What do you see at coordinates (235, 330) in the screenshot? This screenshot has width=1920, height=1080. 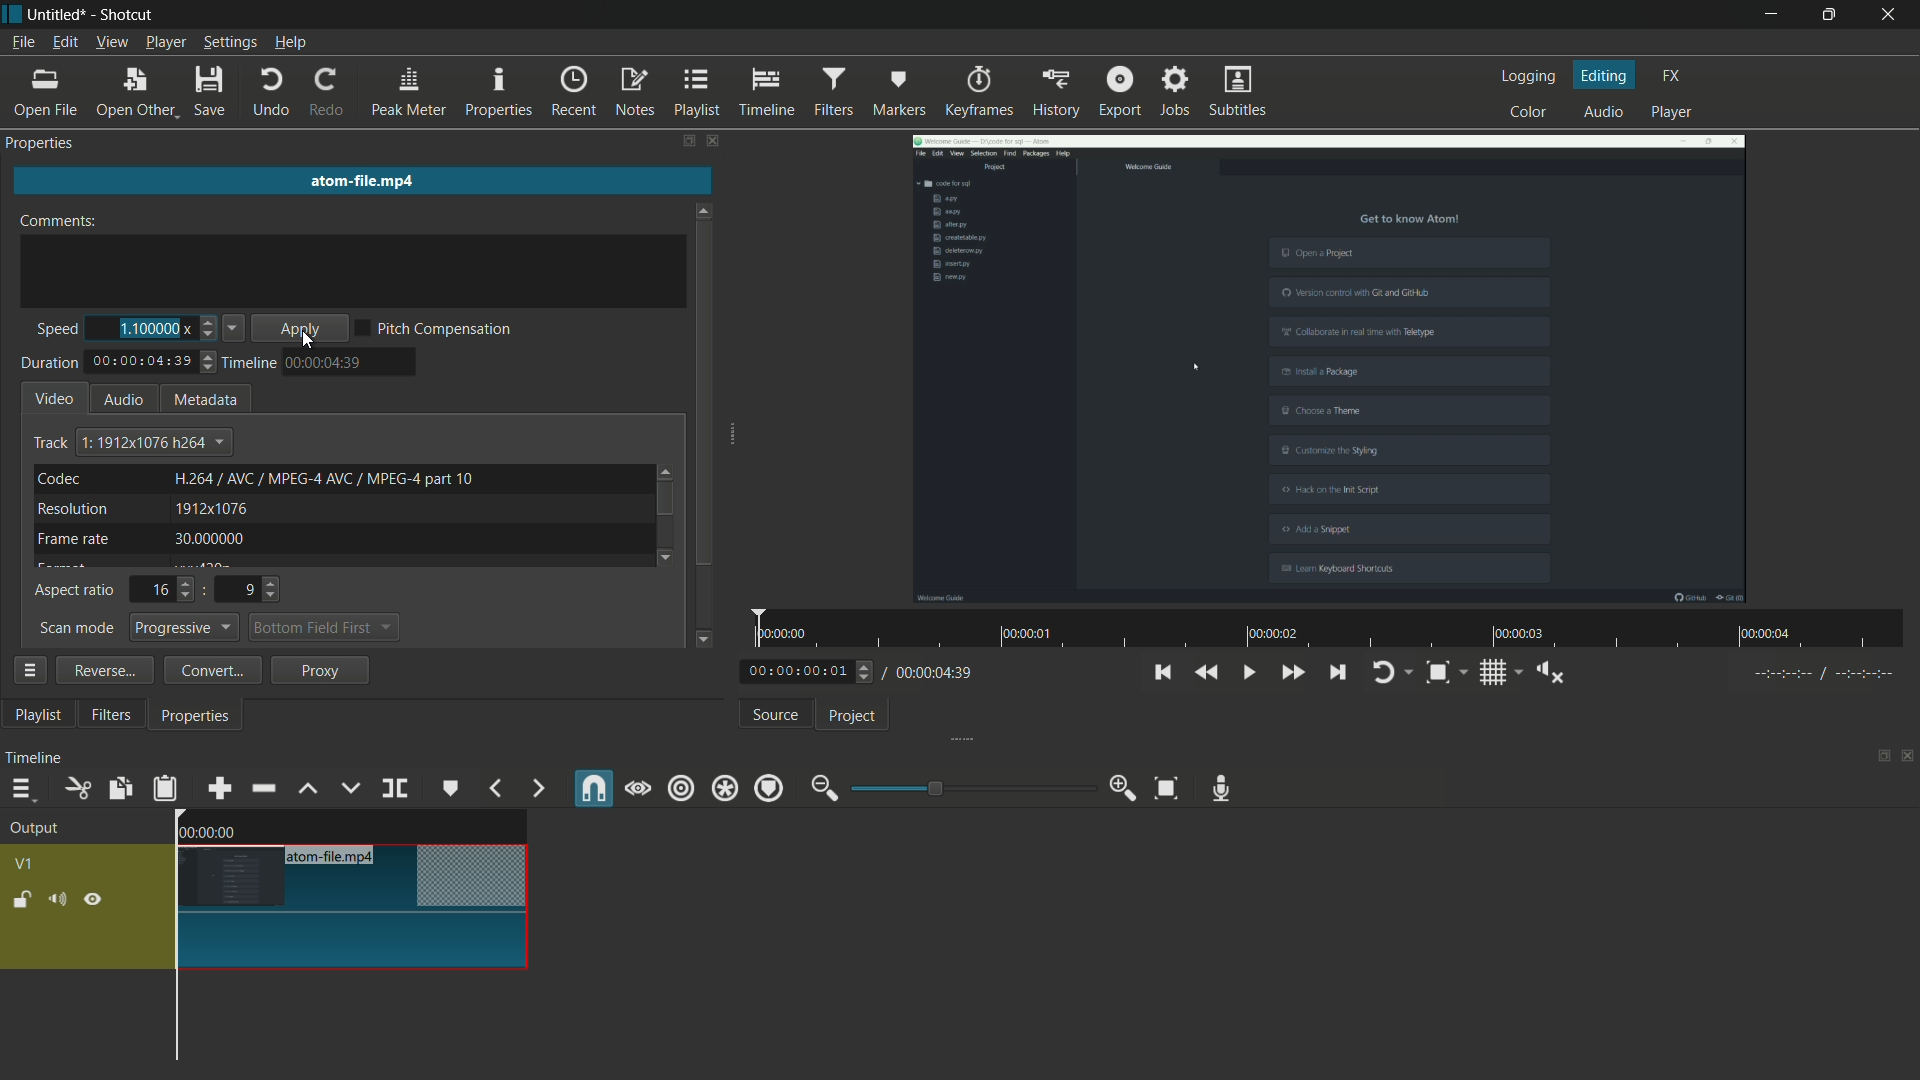 I see `decrease` at bounding box center [235, 330].